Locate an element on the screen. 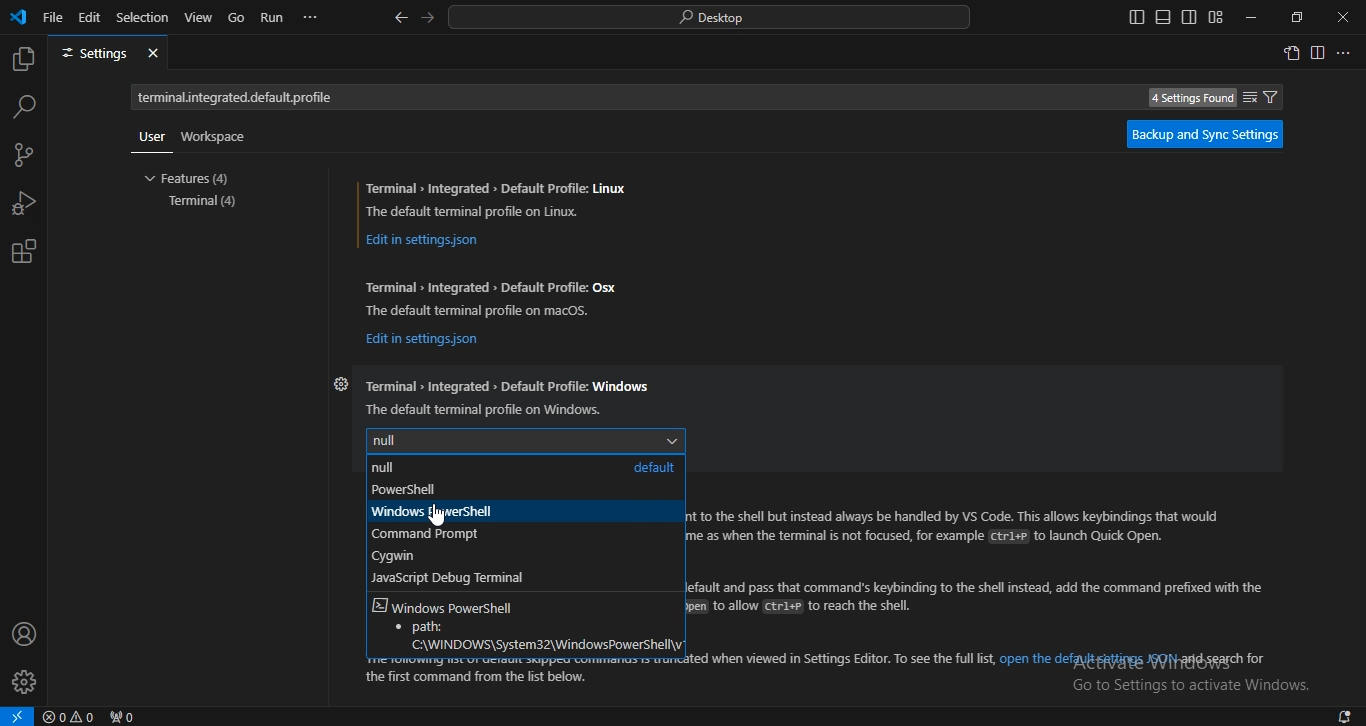 Image resolution: width=1366 pixels, height=726 pixels. Terminal » Integrated > Default Profile: Osx
The default terminal profile on macos. is located at coordinates (496, 294).